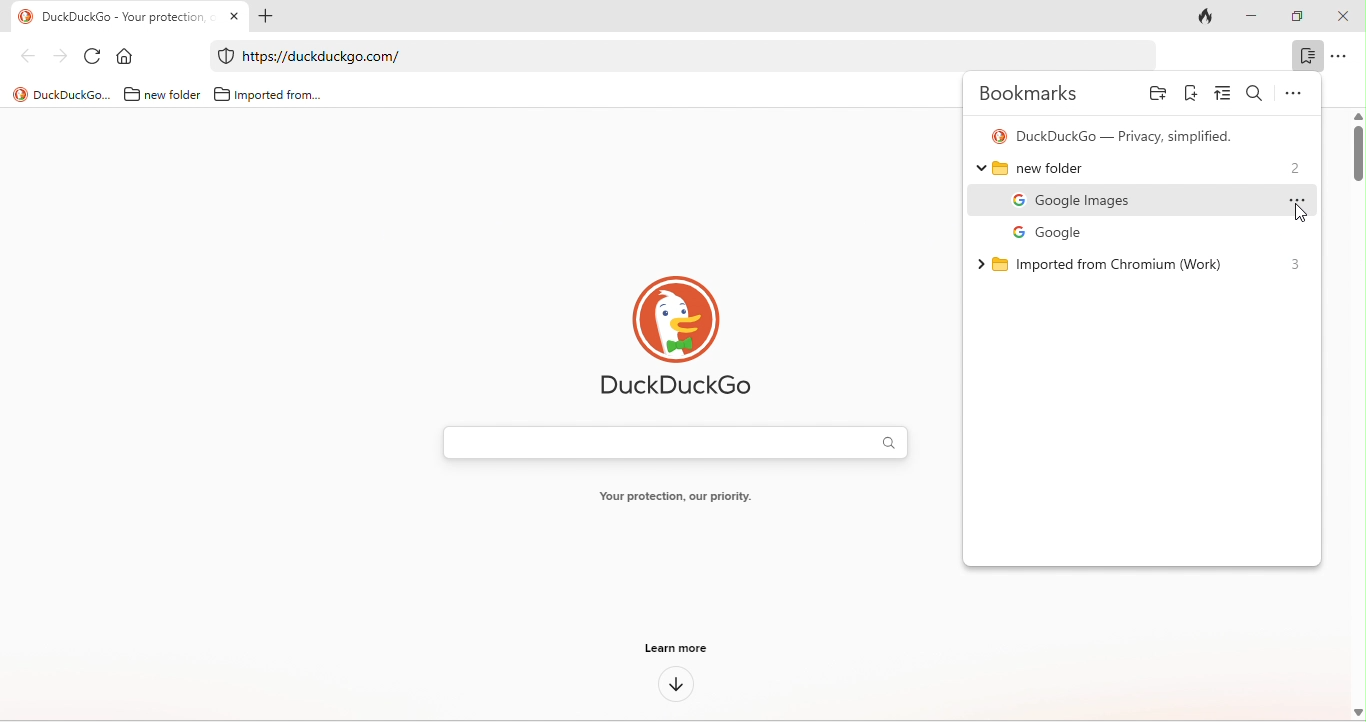  What do you see at coordinates (159, 94) in the screenshot?
I see `new folder` at bounding box center [159, 94].